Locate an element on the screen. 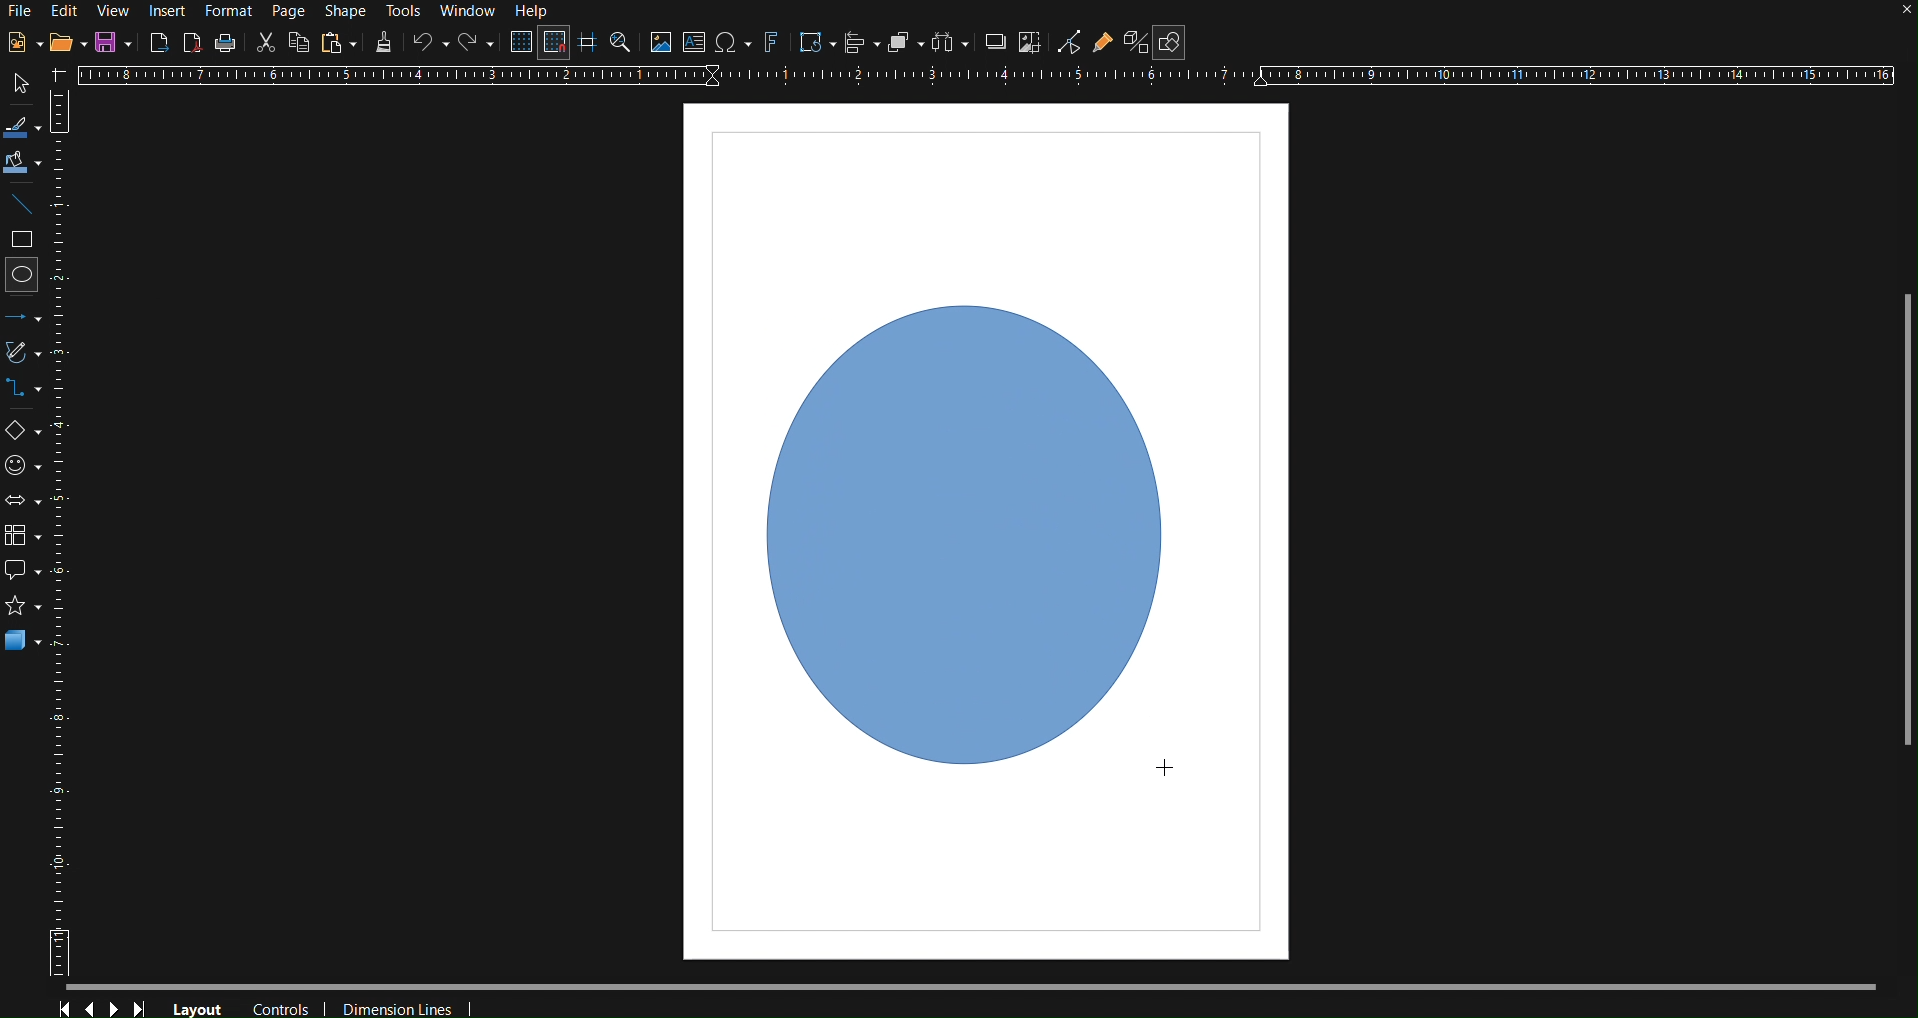 Image resolution: width=1918 pixels, height=1018 pixels. Helplines while moving is located at coordinates (586, 43).